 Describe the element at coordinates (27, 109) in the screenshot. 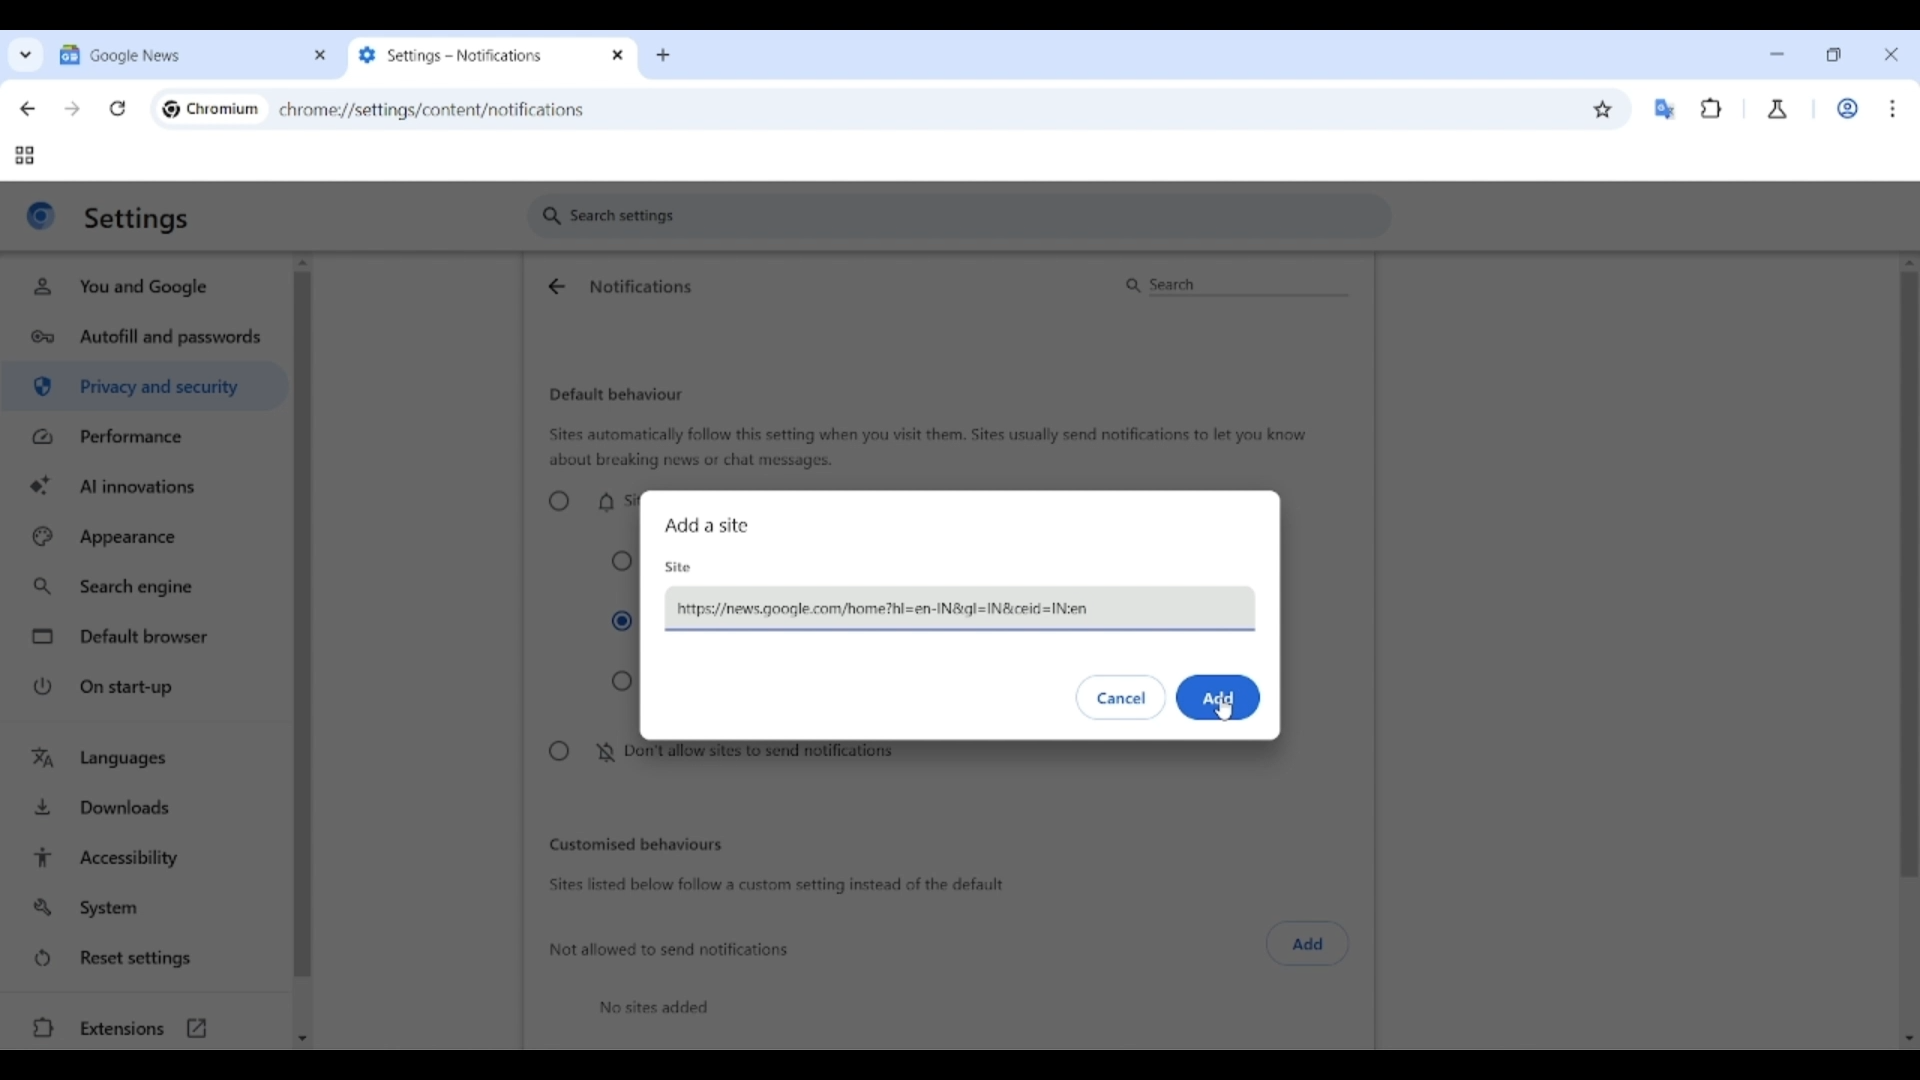

I see `Go back` at that location.